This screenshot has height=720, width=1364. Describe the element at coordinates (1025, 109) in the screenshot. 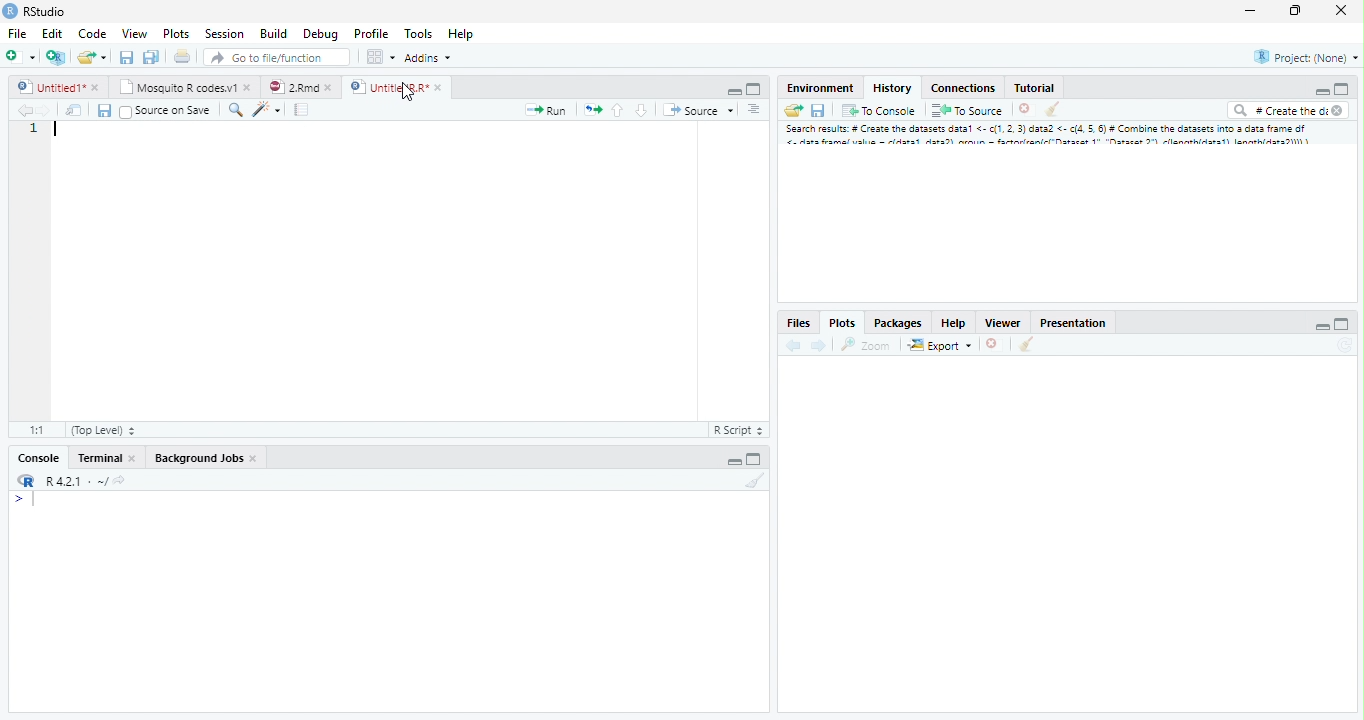

I see `Delete` at that location.